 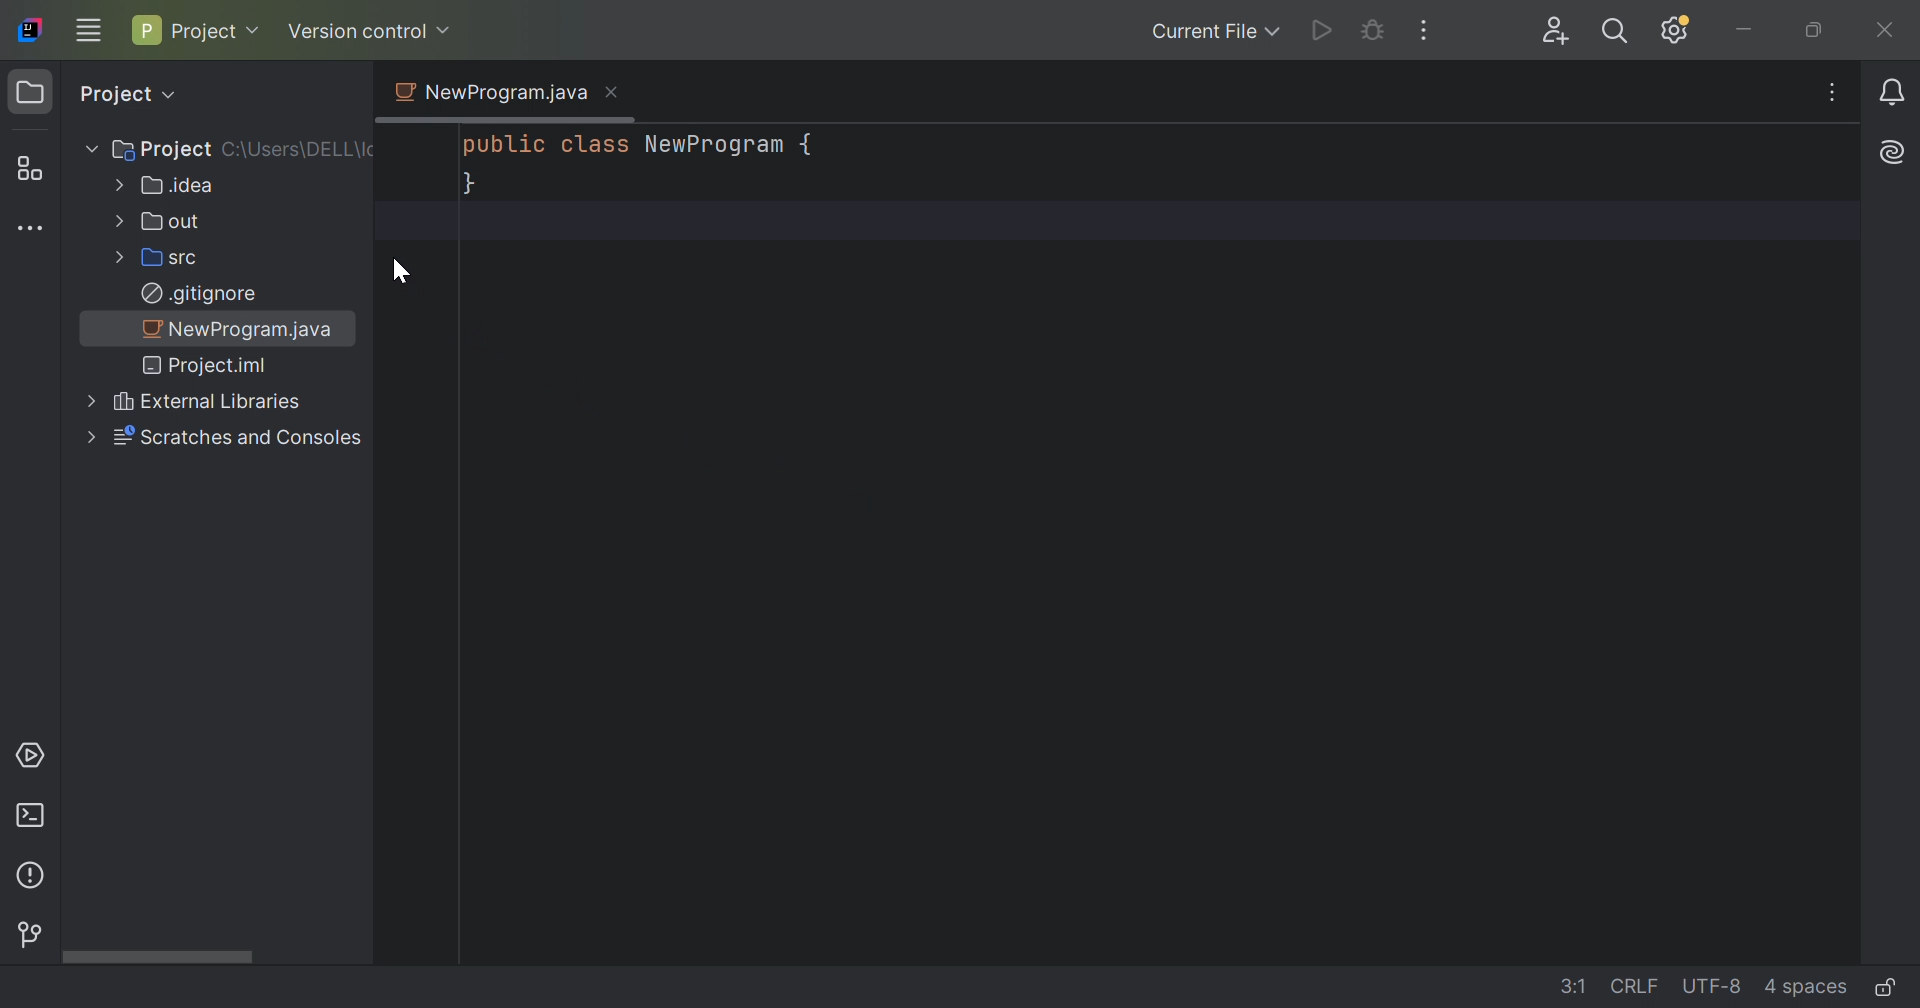 I want to click on Drop Down, so click(x=88, y=399).